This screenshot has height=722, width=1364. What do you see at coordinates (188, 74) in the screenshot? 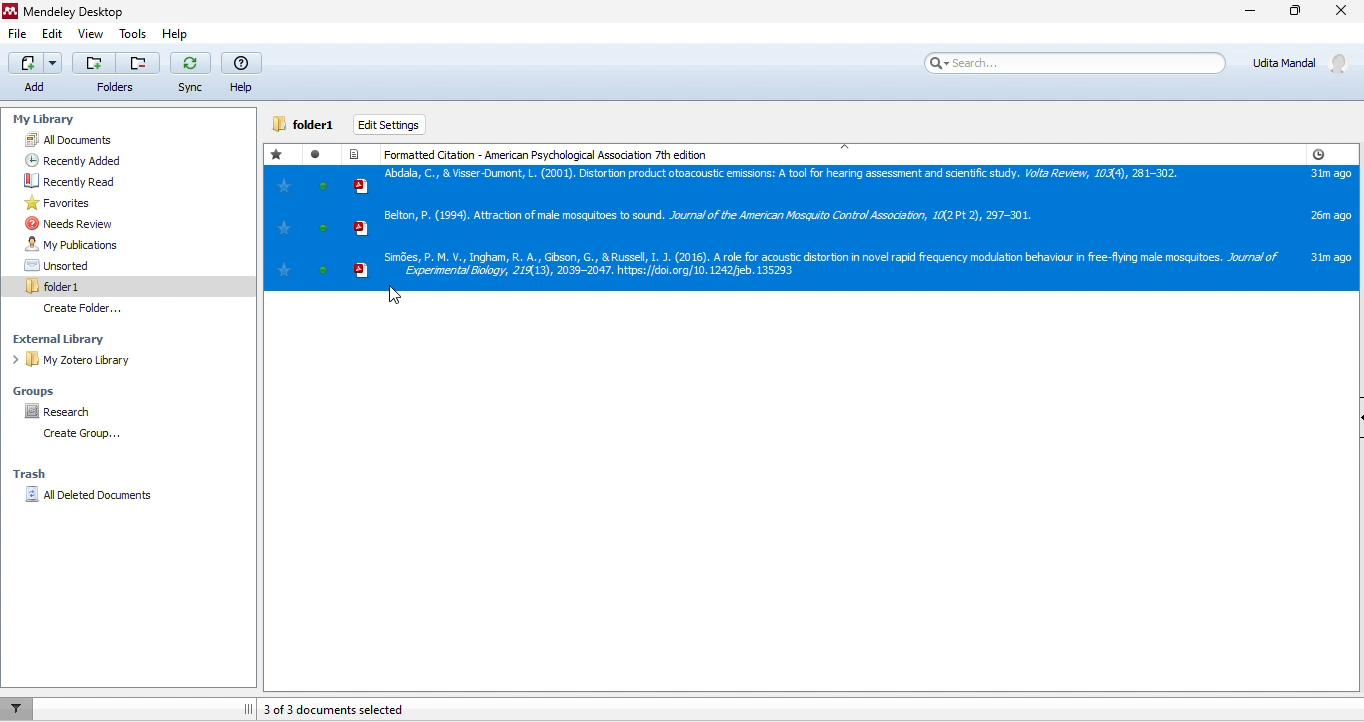
I see `sync` at bounding box center [188, 74].